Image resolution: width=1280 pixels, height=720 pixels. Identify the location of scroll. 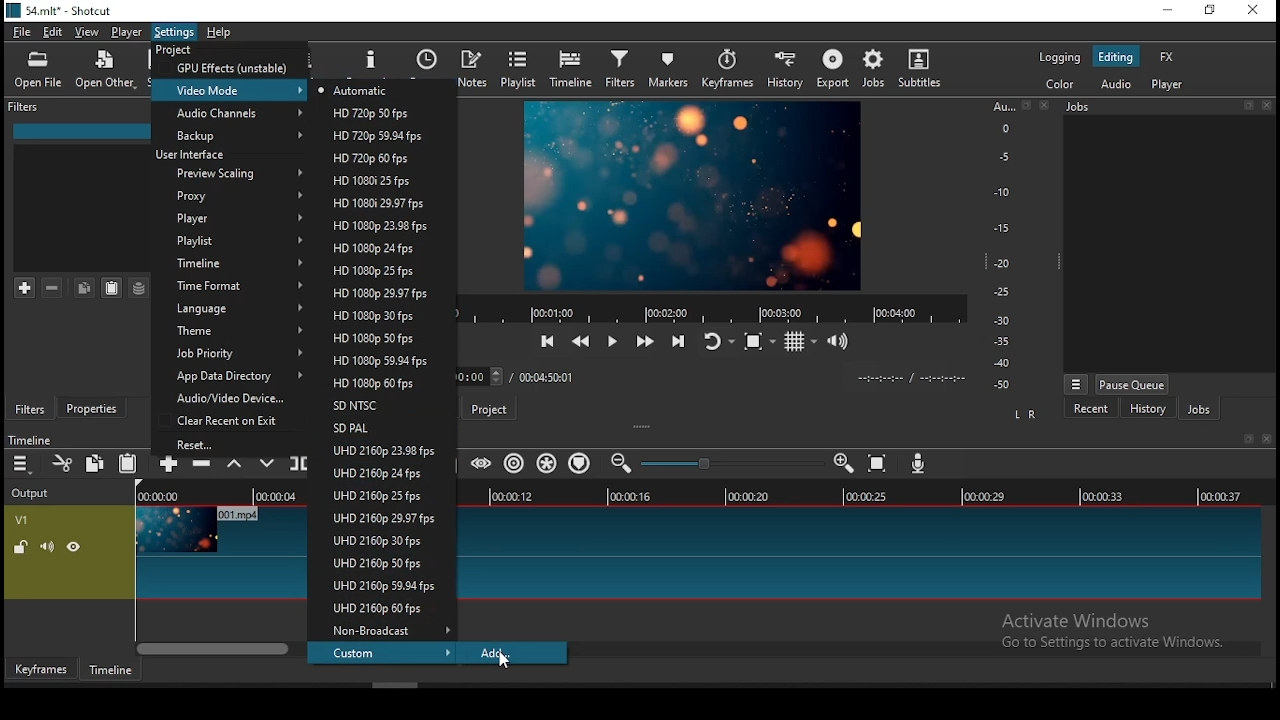
(392, 683).